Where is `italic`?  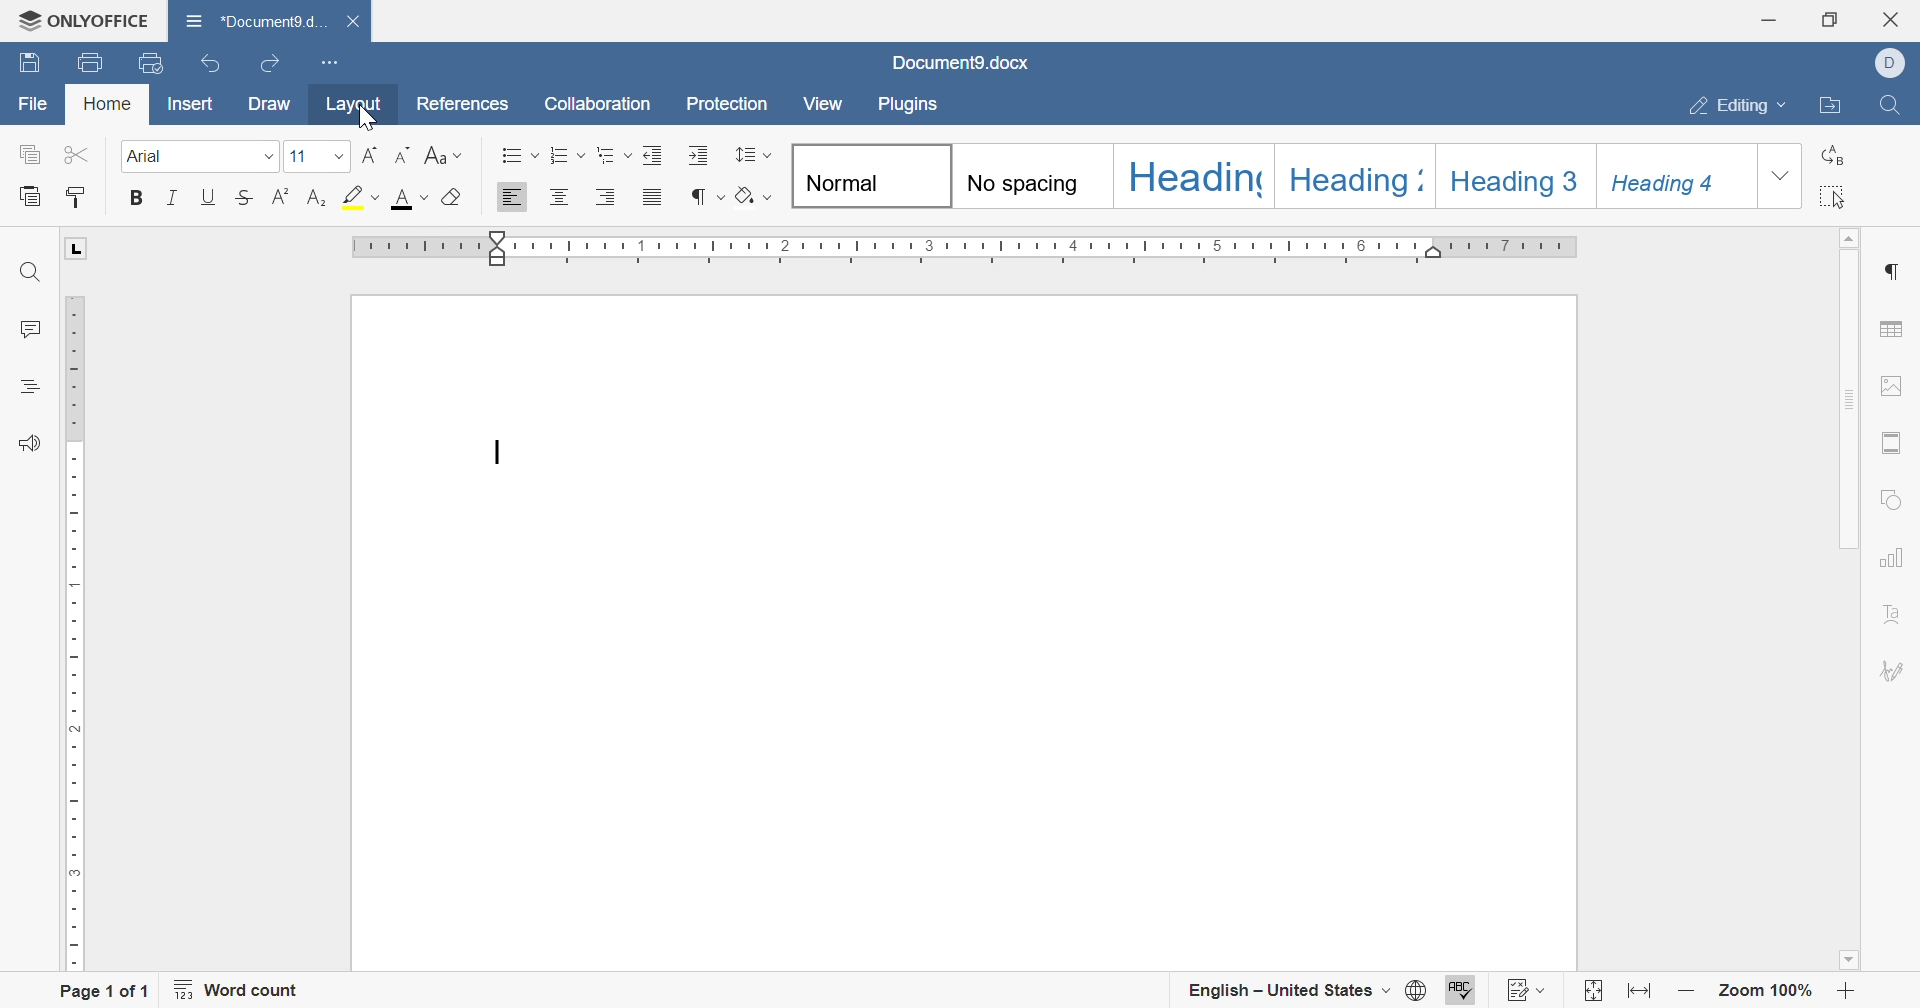
italic is located at coordinates (178, 197).